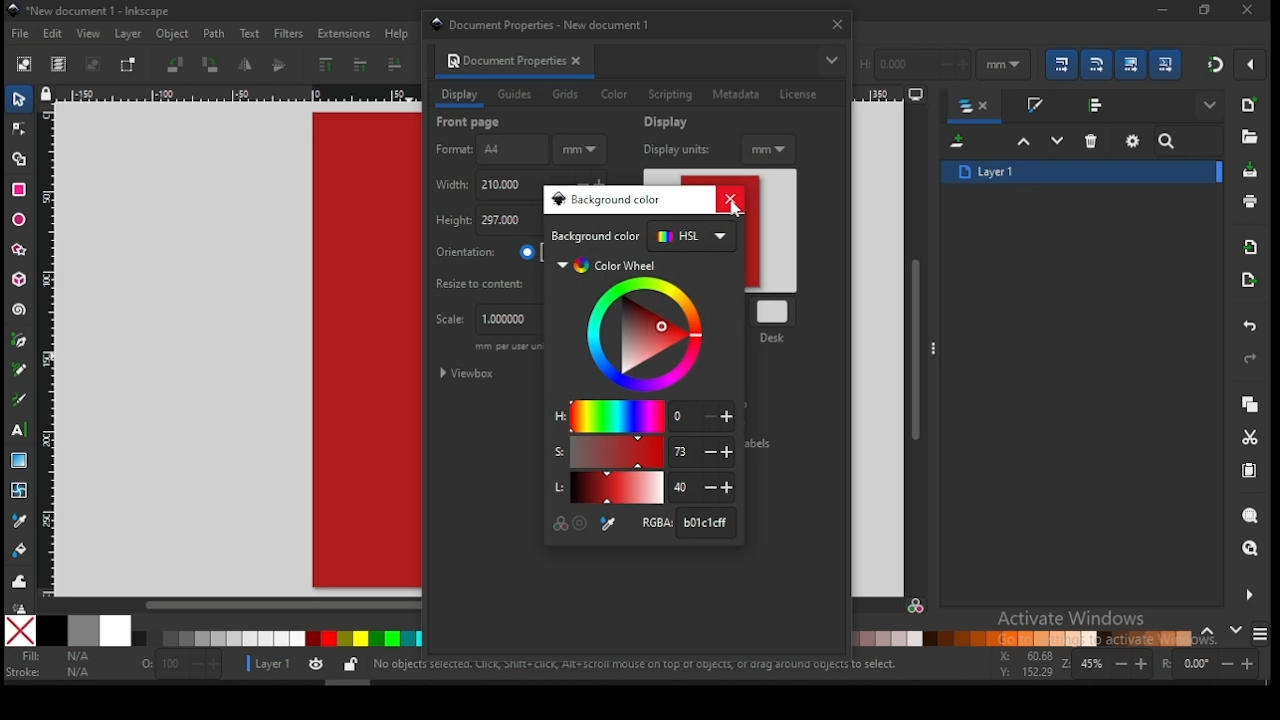  I want to click on scroll bar, so click(230, 605).